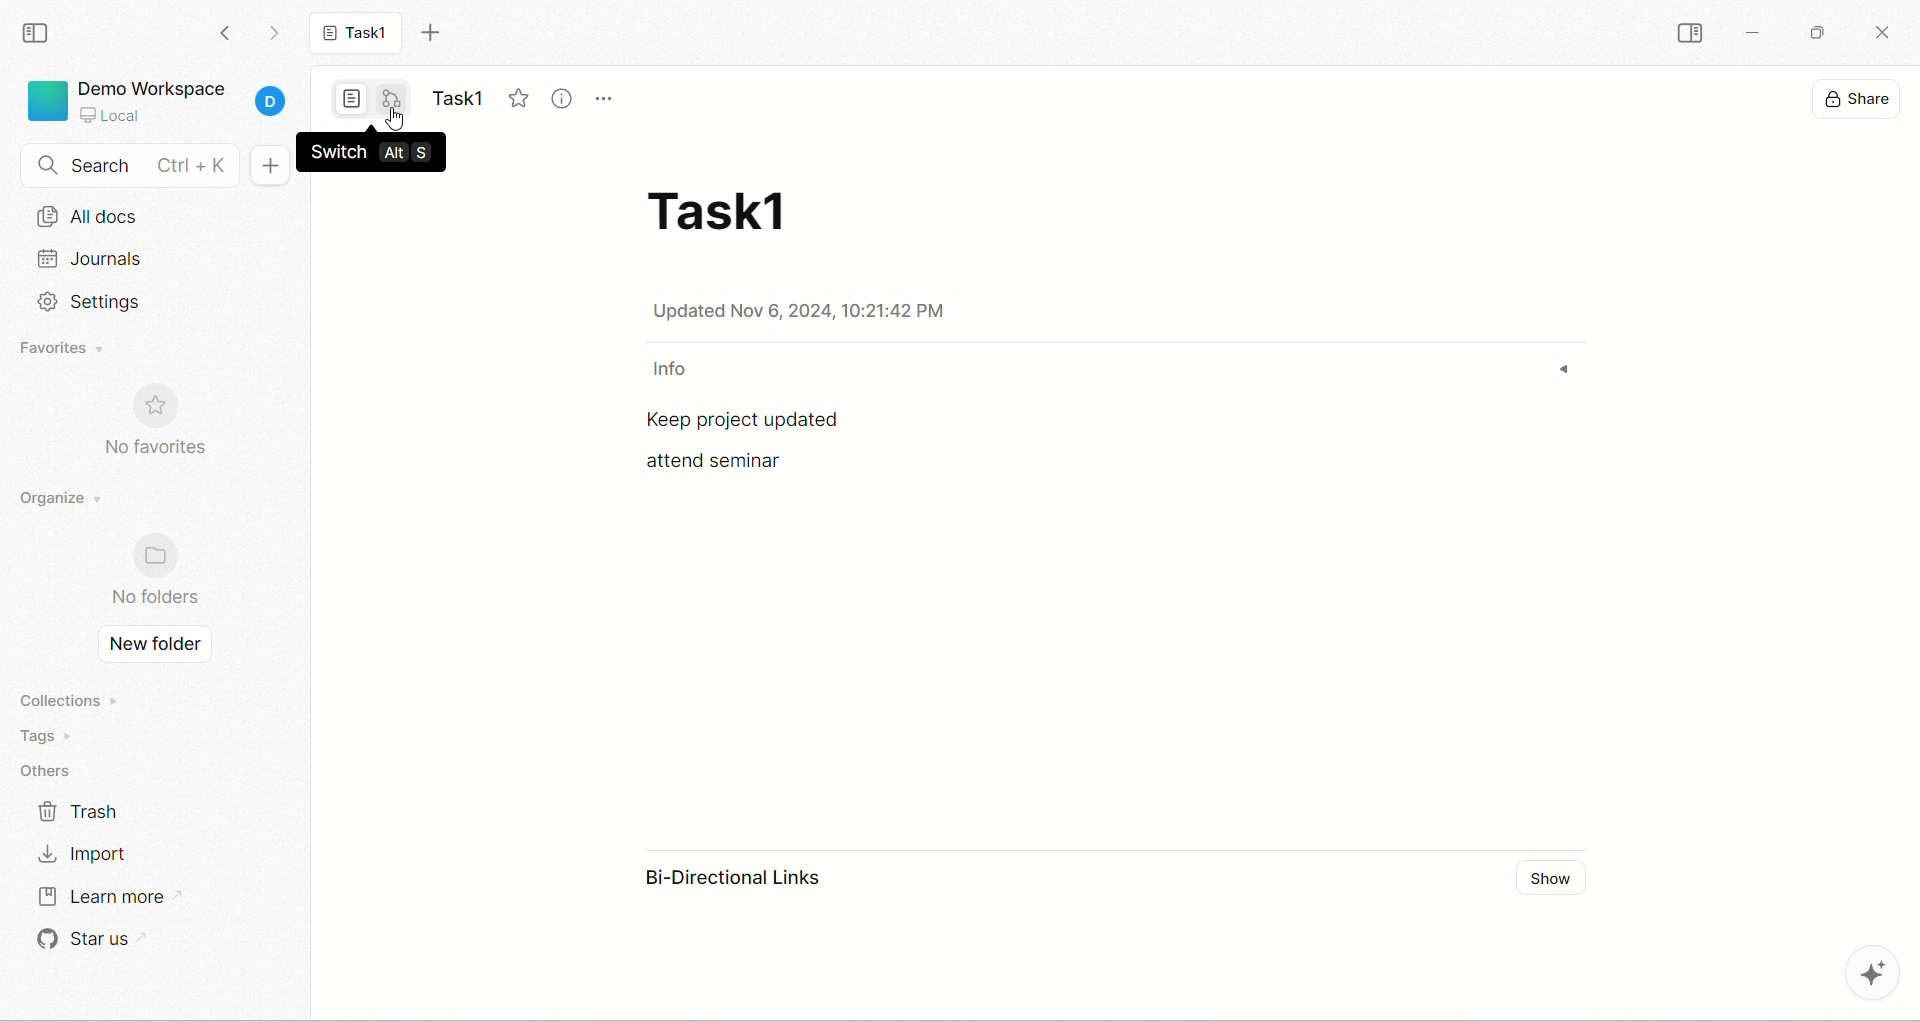 The image size is (1920, 1022). What do you see at coordinates (1814, 31) in the screenshot?
I see `maximize` at bounding box center [1814, 31].